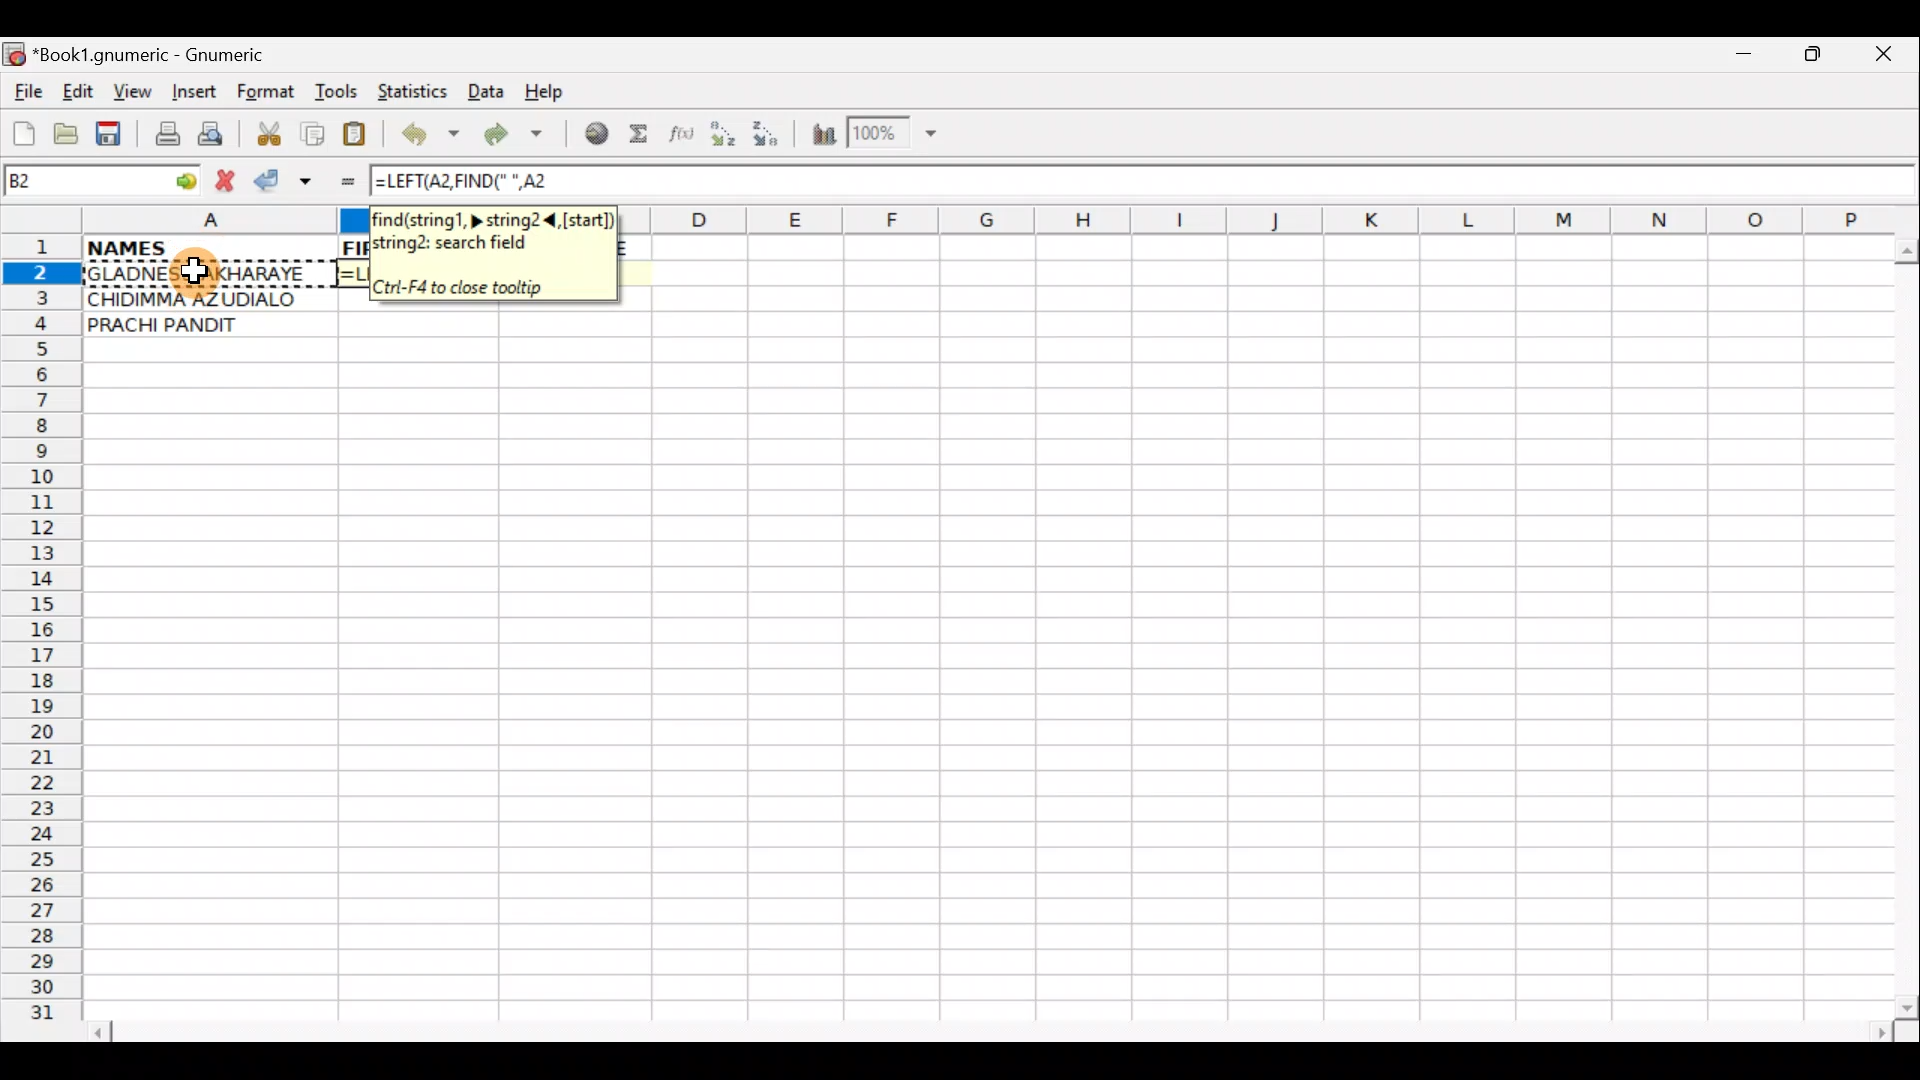  I want to click on Columns, so click(1268, 218).